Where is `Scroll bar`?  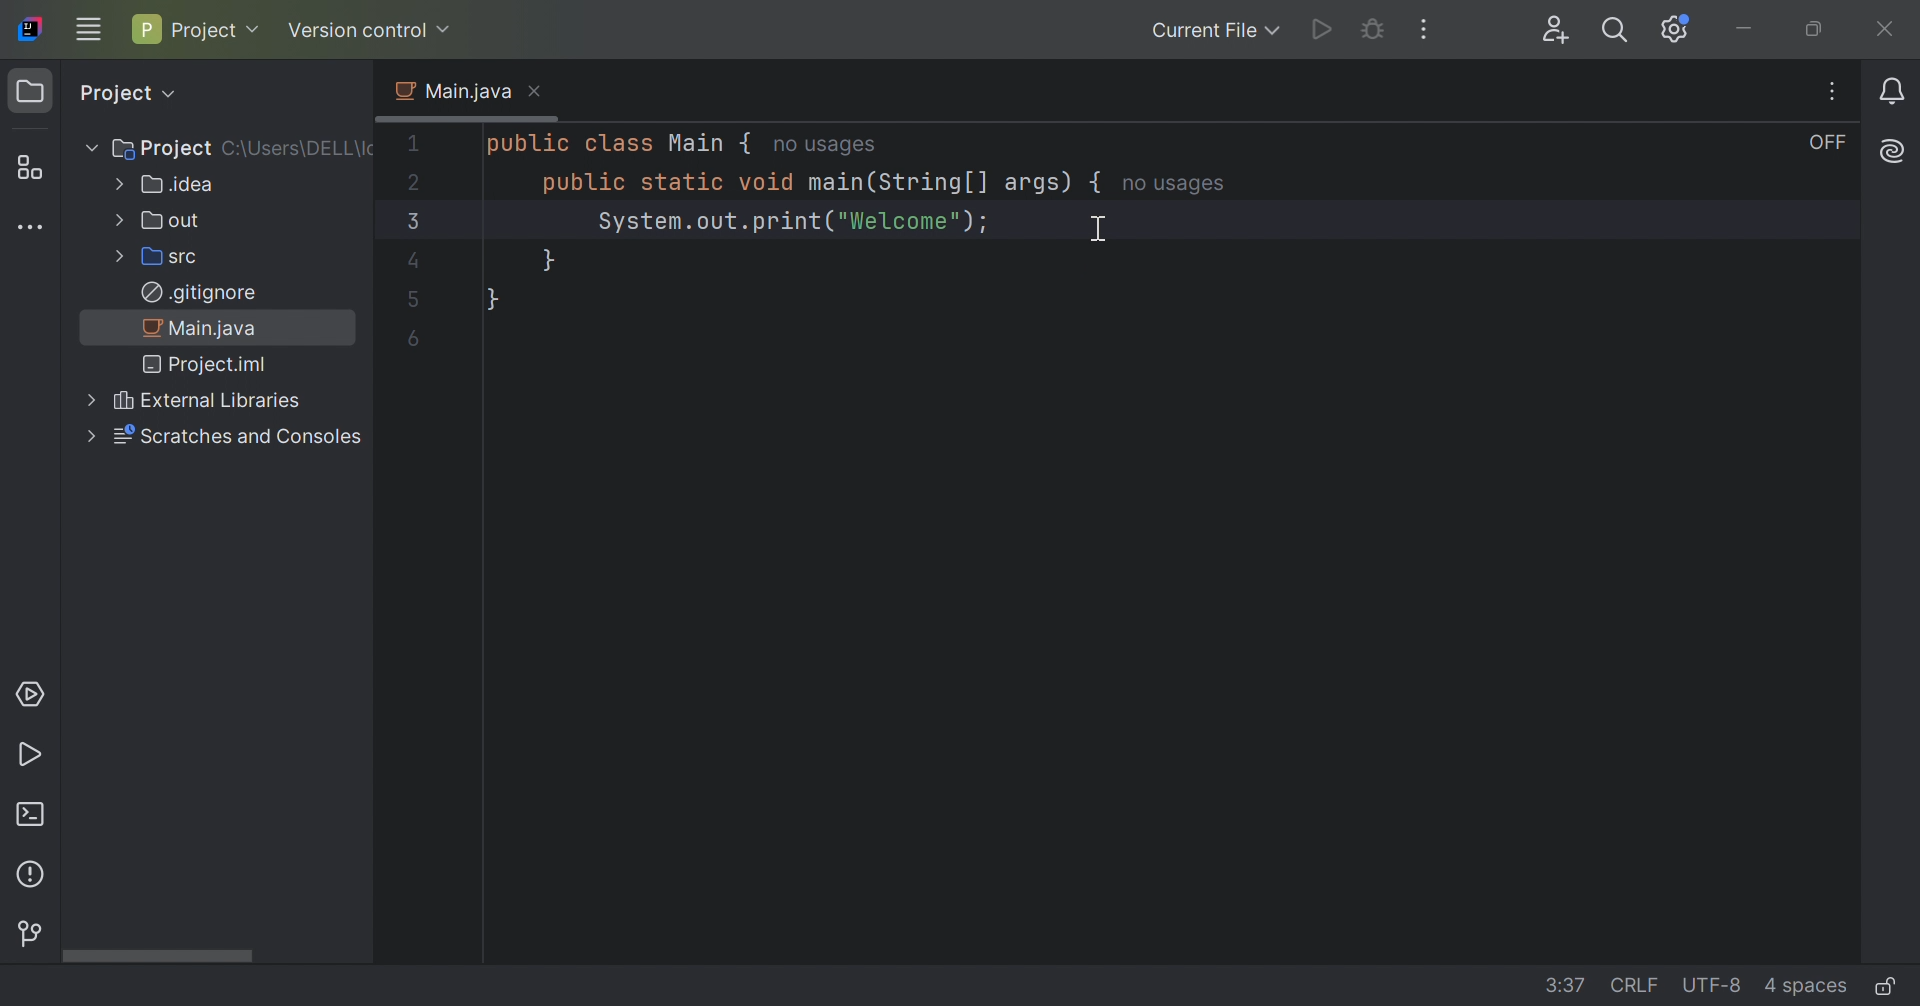 Scroll bar is located at coordinates (156, 955).